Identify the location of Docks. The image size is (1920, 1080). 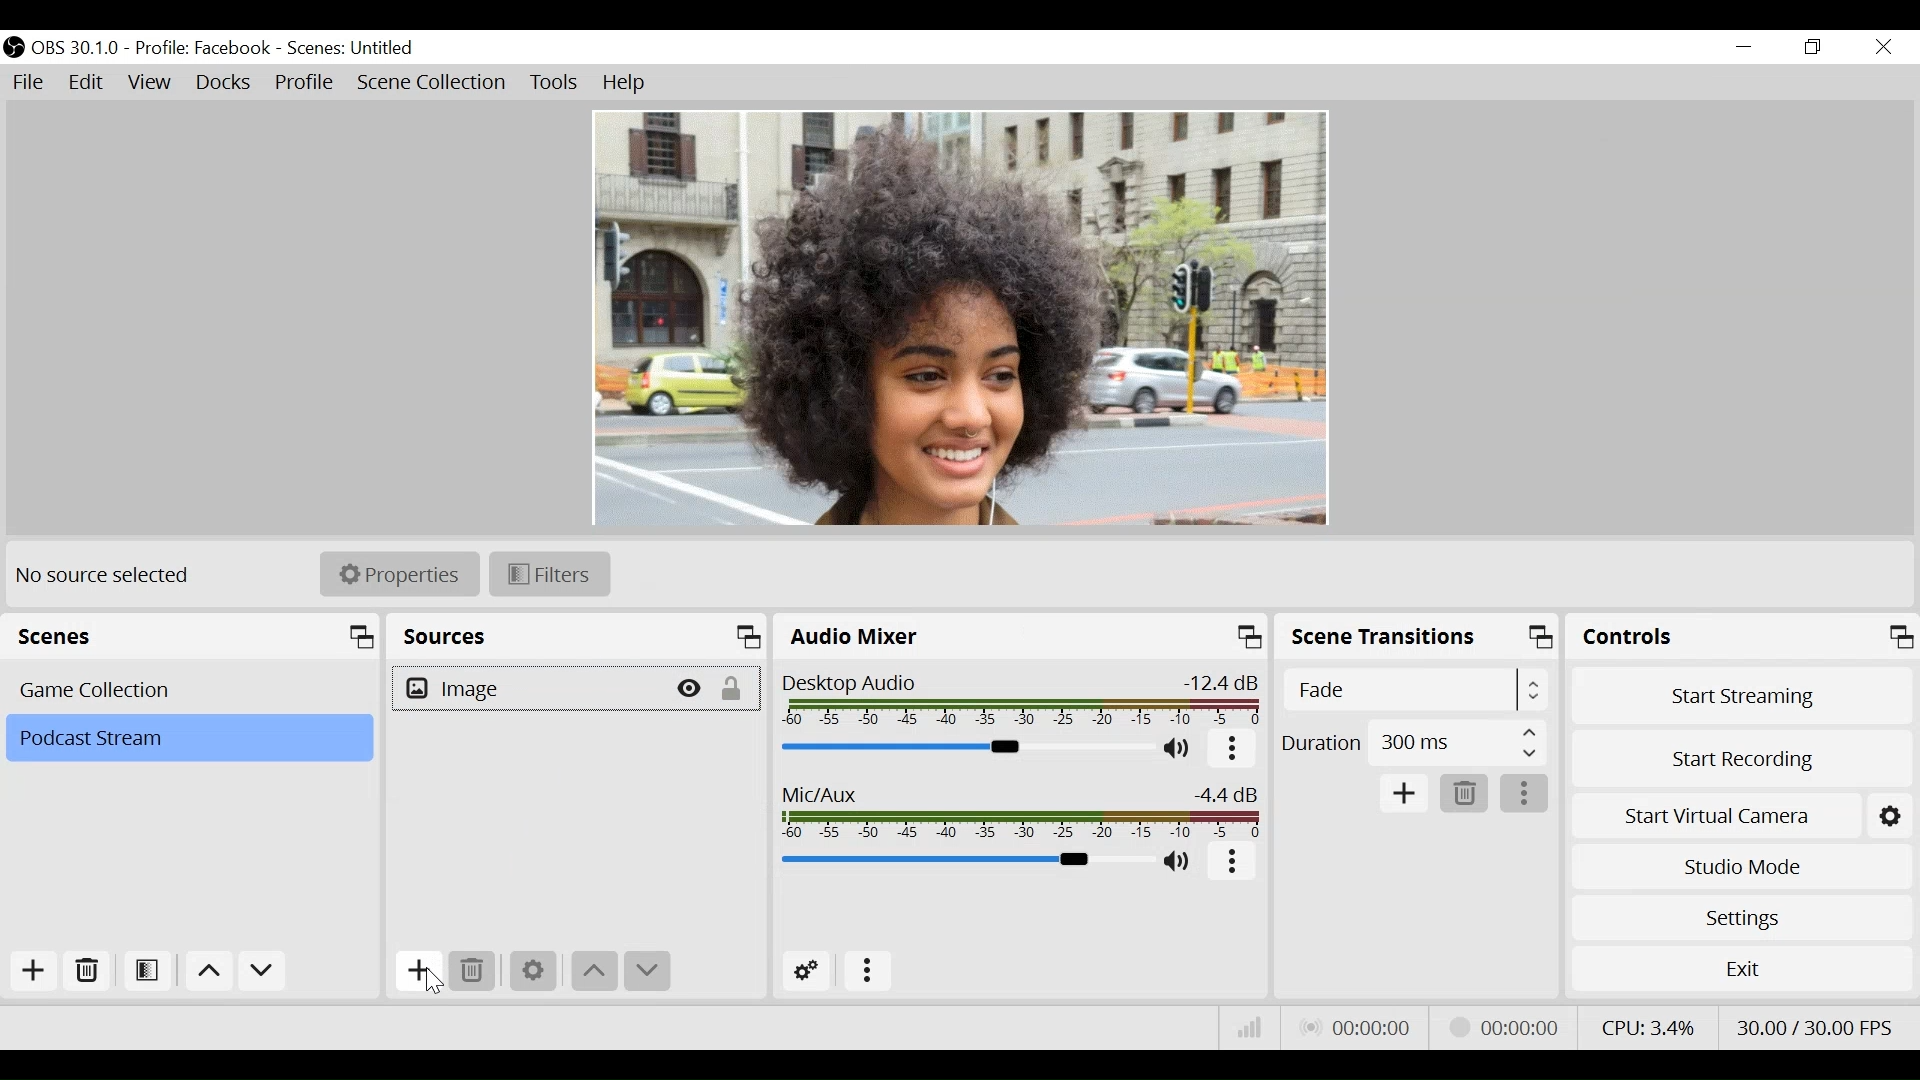
(225, 84).